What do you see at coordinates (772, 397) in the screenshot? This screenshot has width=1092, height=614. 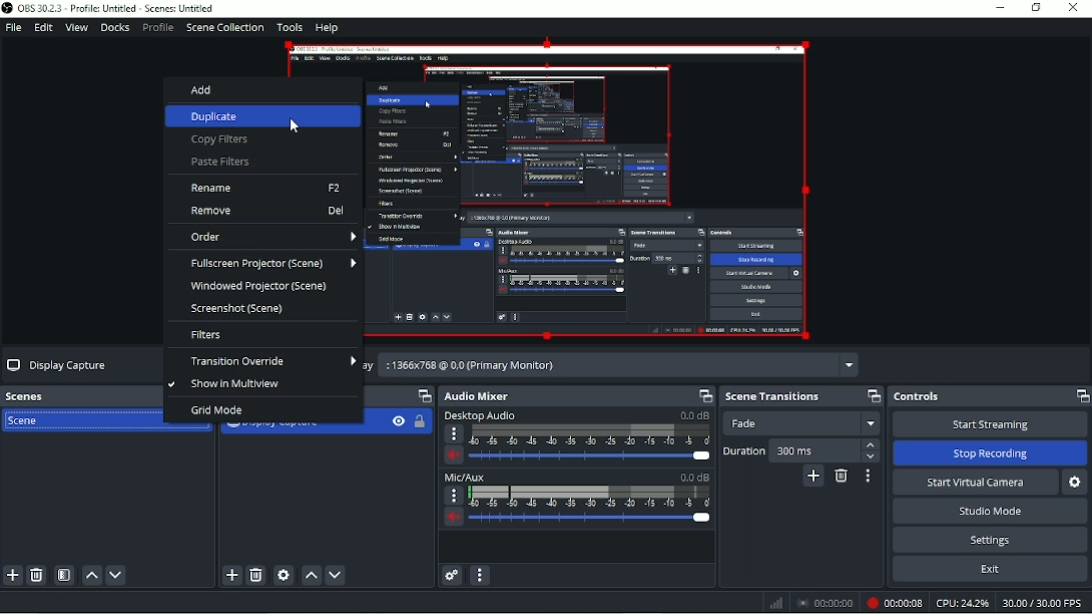 I see `Scene transition` at bounding box center [772, 397].